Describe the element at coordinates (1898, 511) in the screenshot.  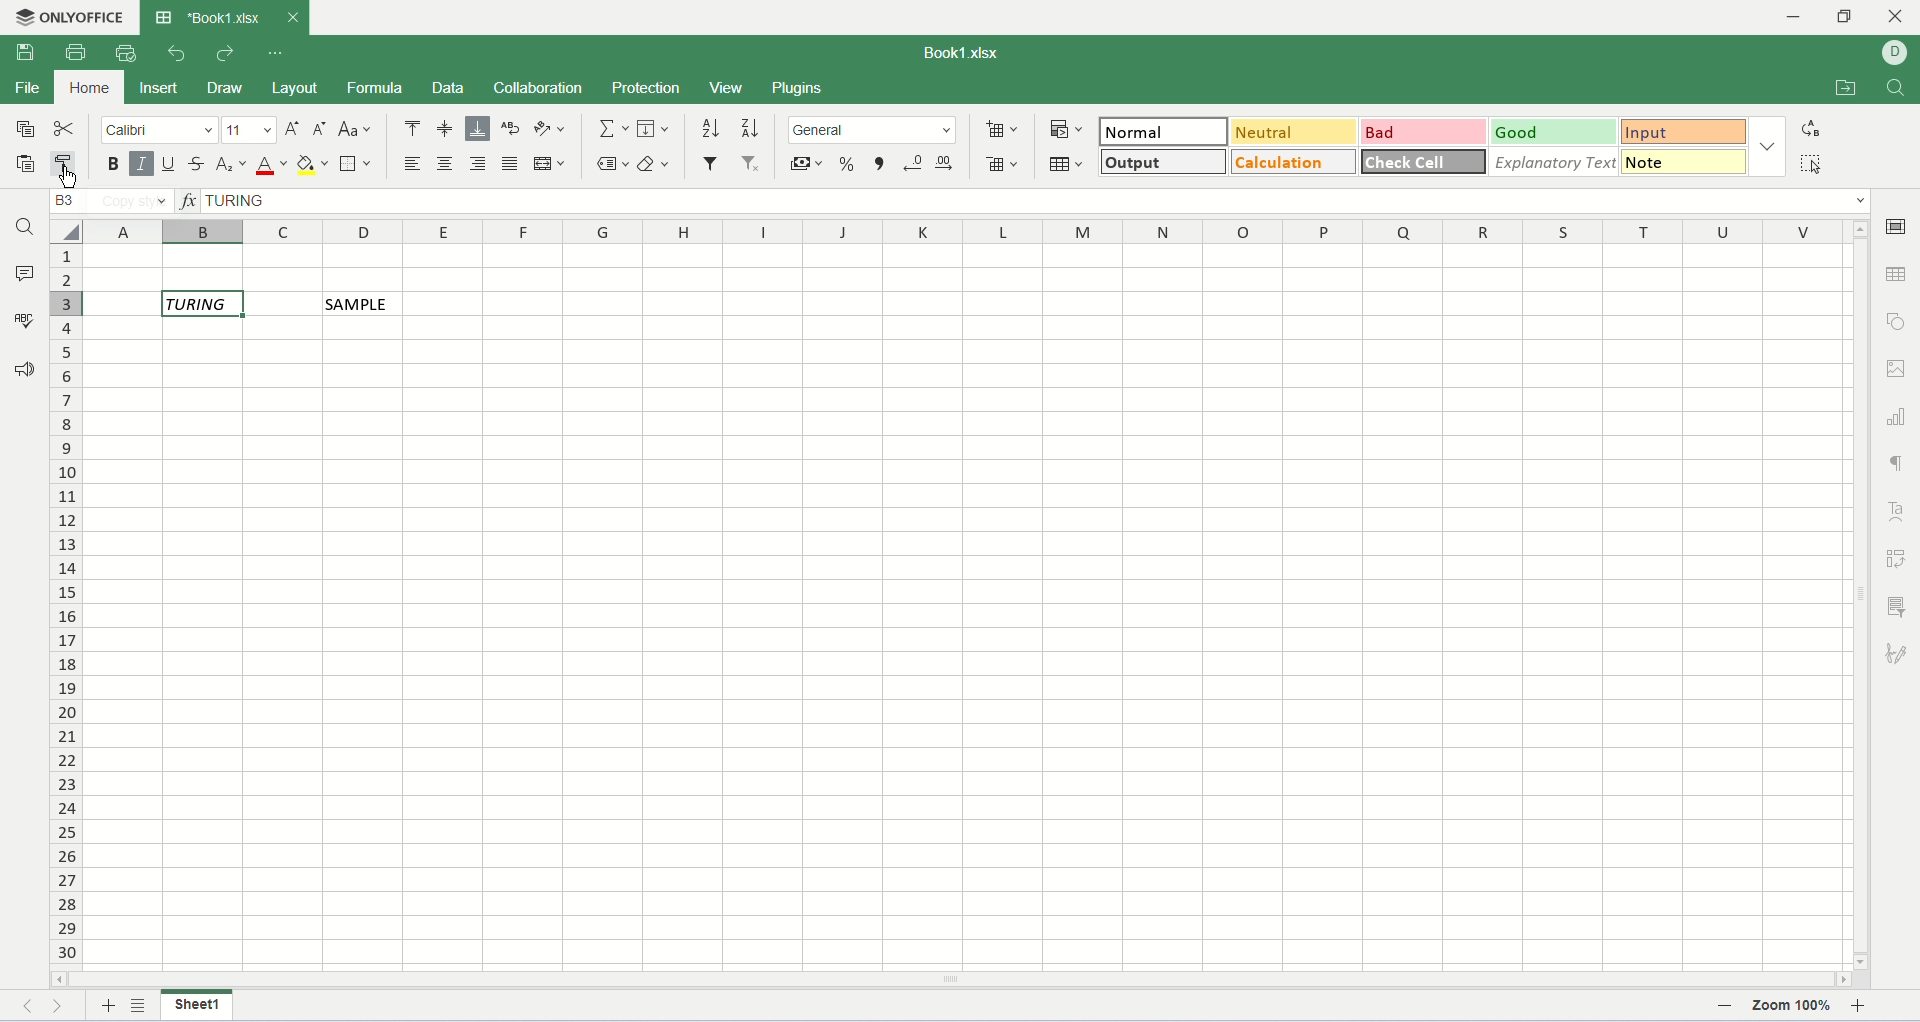
I see `text art settings` at that location.